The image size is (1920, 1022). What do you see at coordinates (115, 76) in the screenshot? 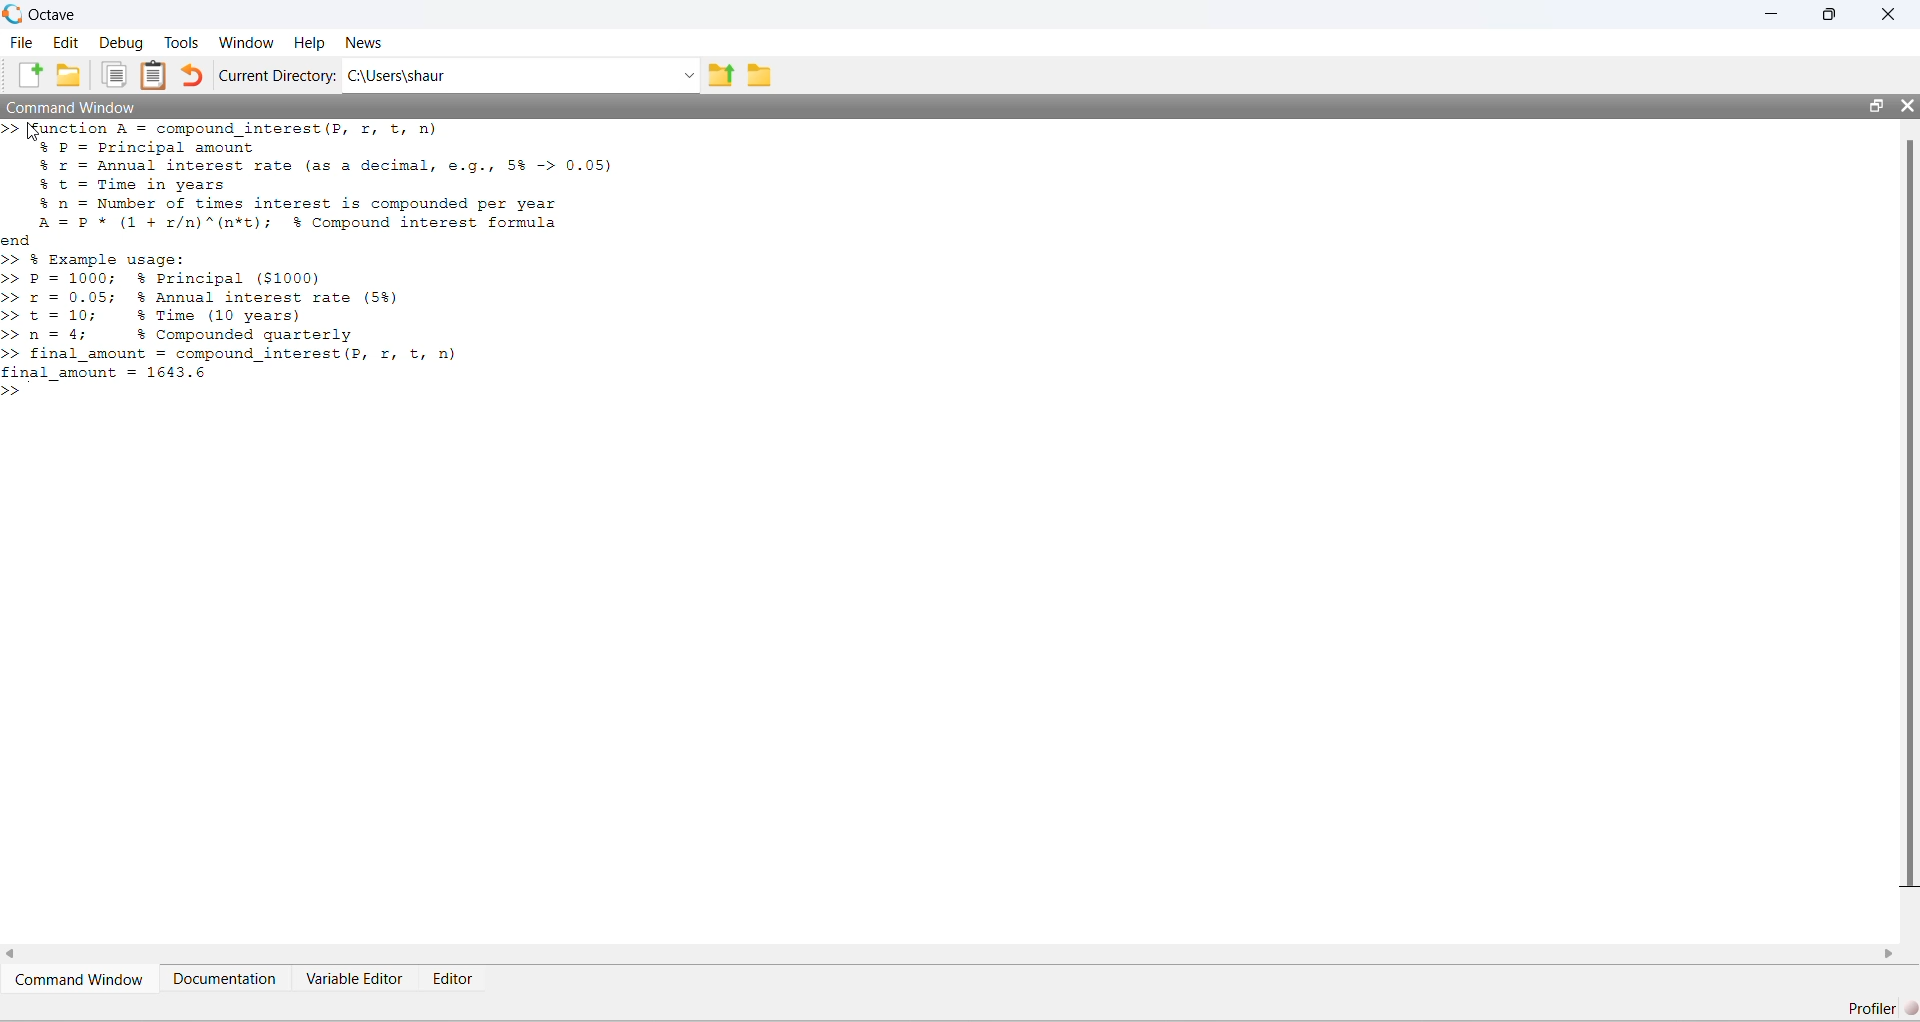
I see `Duplicate` at bounding box center [115, 76].